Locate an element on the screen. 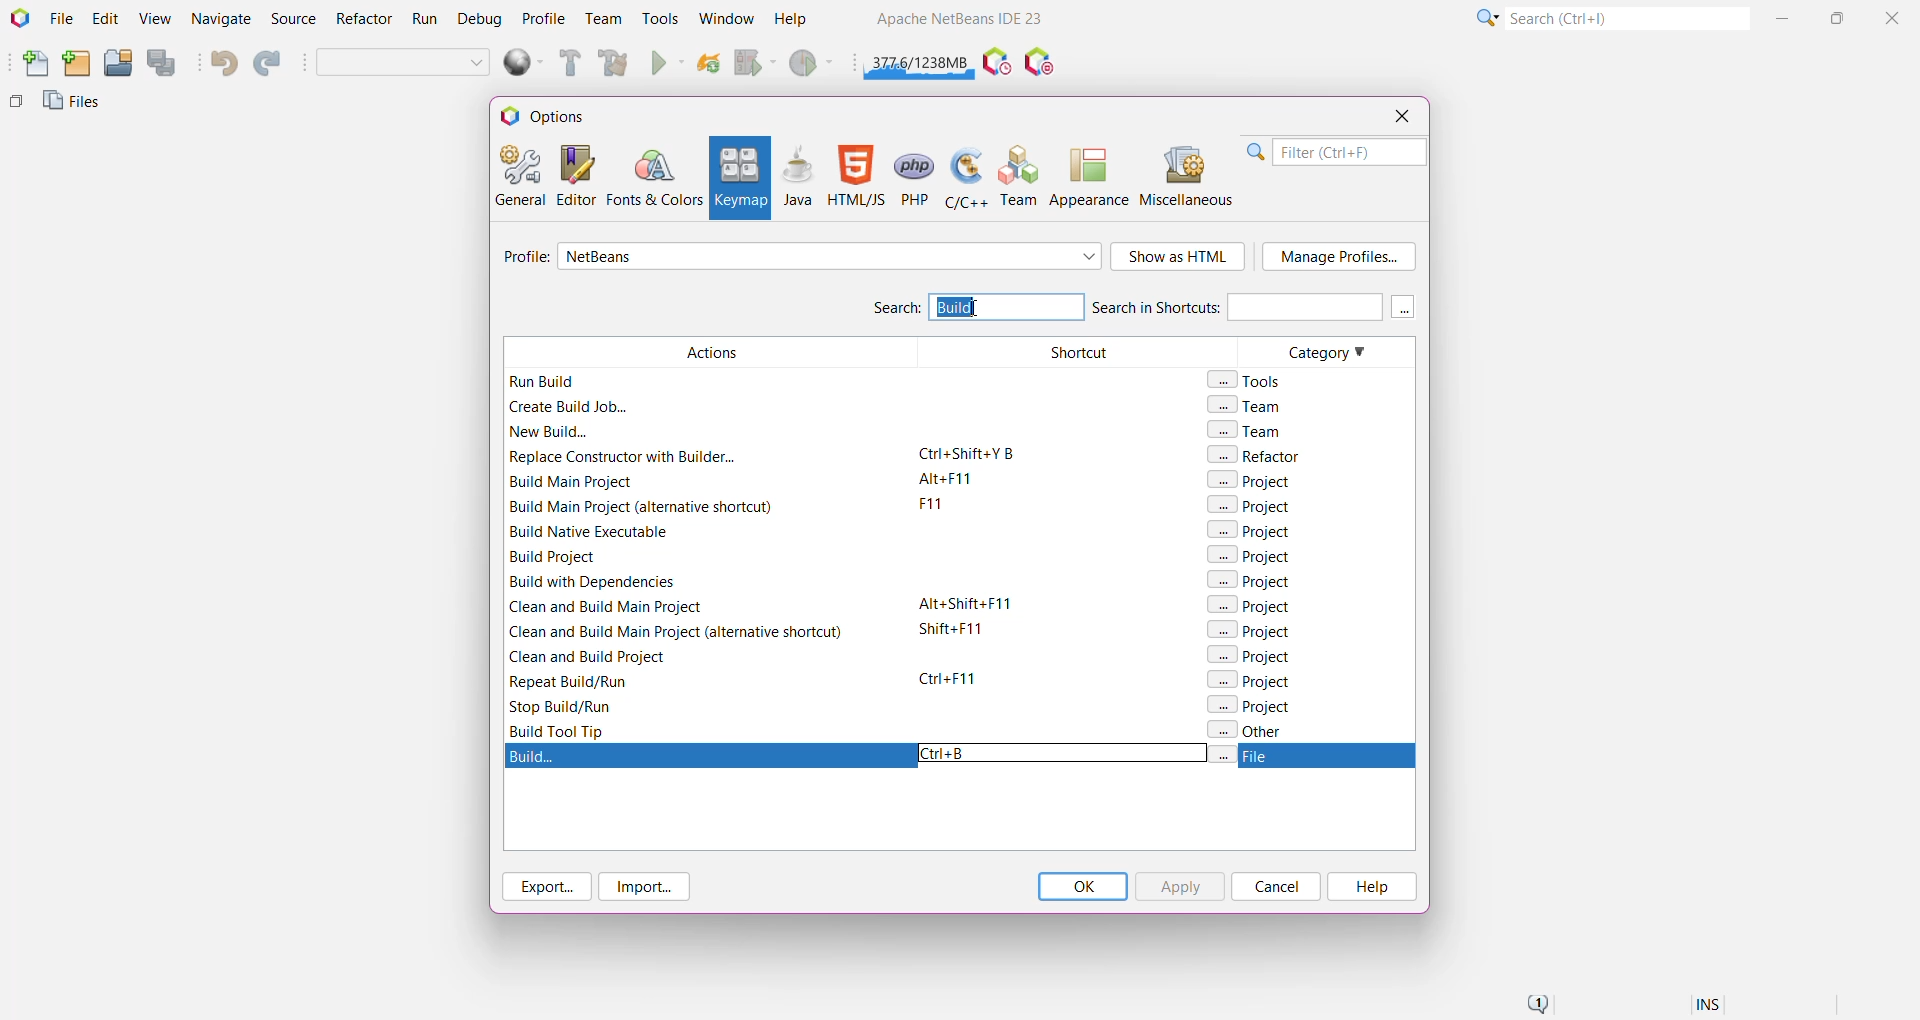 The height and width of the screenshot is (1020, 1920). Keymap is located at coordinates (738, 178).